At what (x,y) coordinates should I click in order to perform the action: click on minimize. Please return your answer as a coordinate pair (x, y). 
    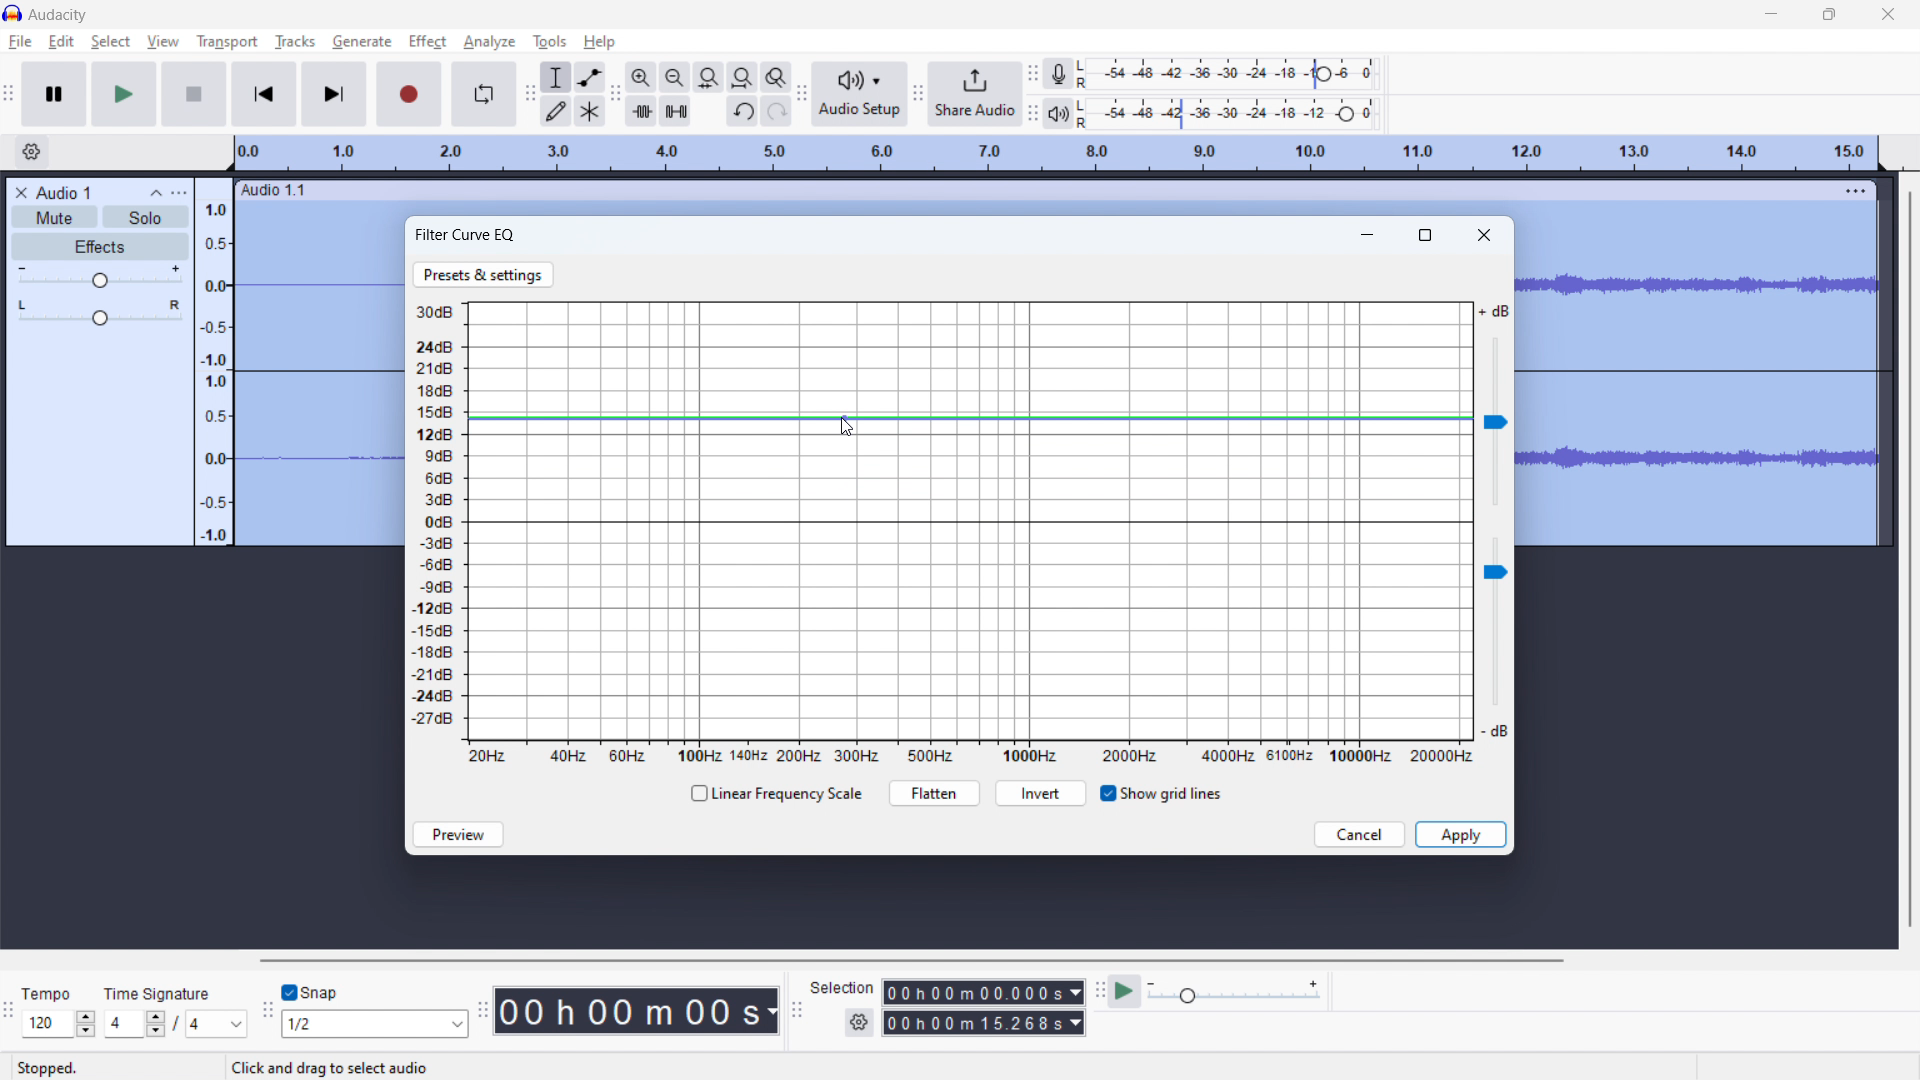
    Looking at the image, I should click on (1370, 232).